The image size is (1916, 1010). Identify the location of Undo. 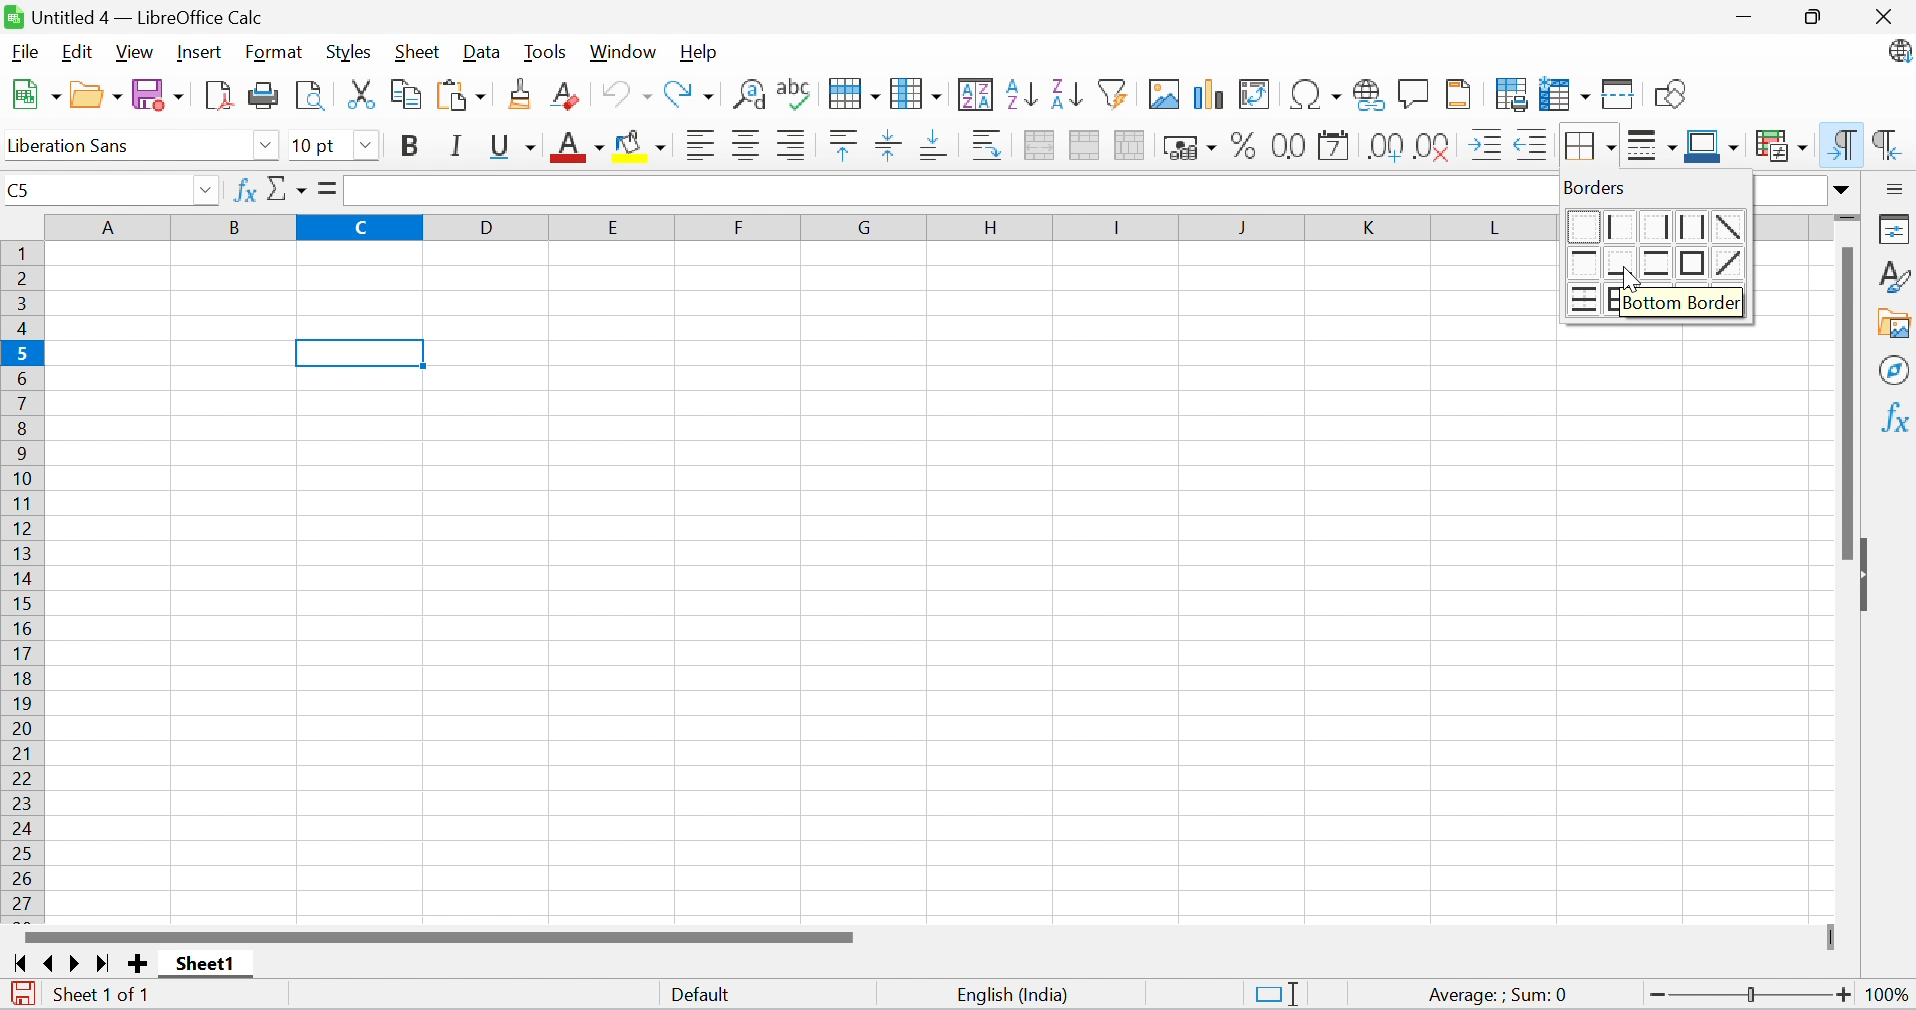
(626, 94).